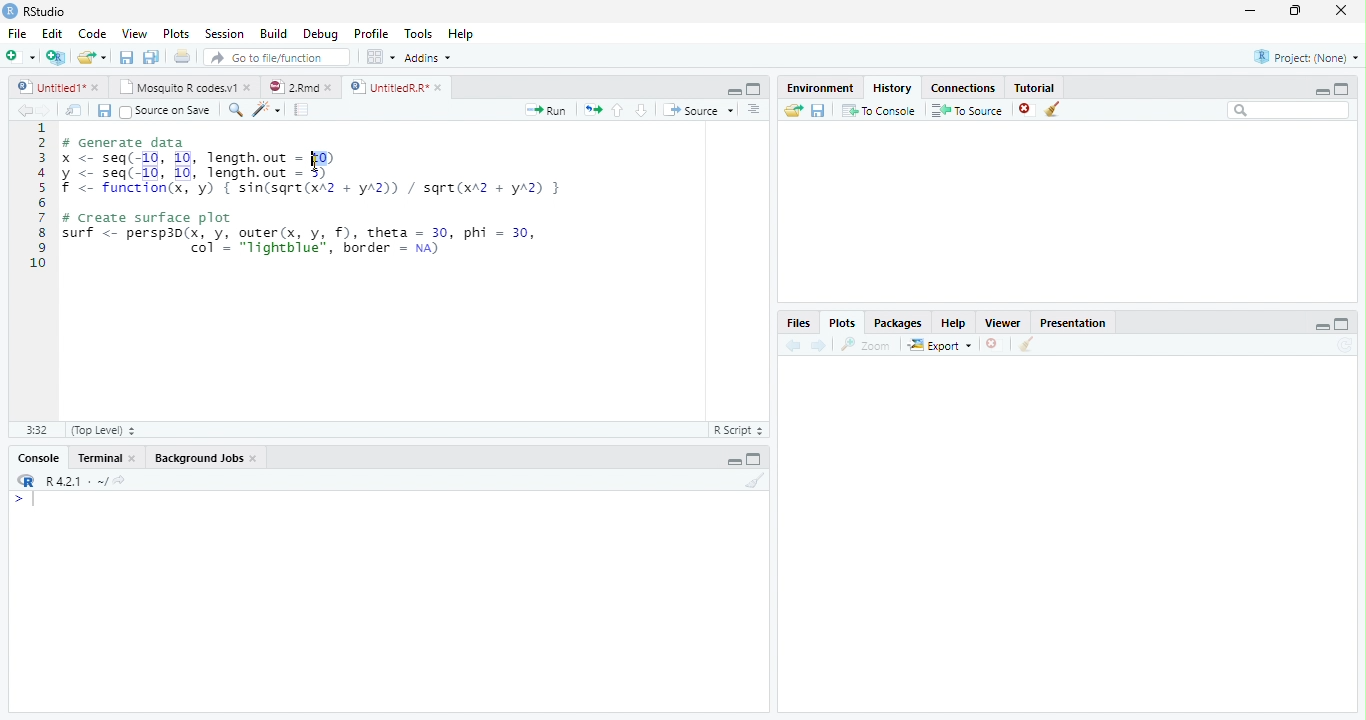 Image resolution: width=1366 pixels, height=720 pixels. I want to click on Maximixe, so click(754, 88).